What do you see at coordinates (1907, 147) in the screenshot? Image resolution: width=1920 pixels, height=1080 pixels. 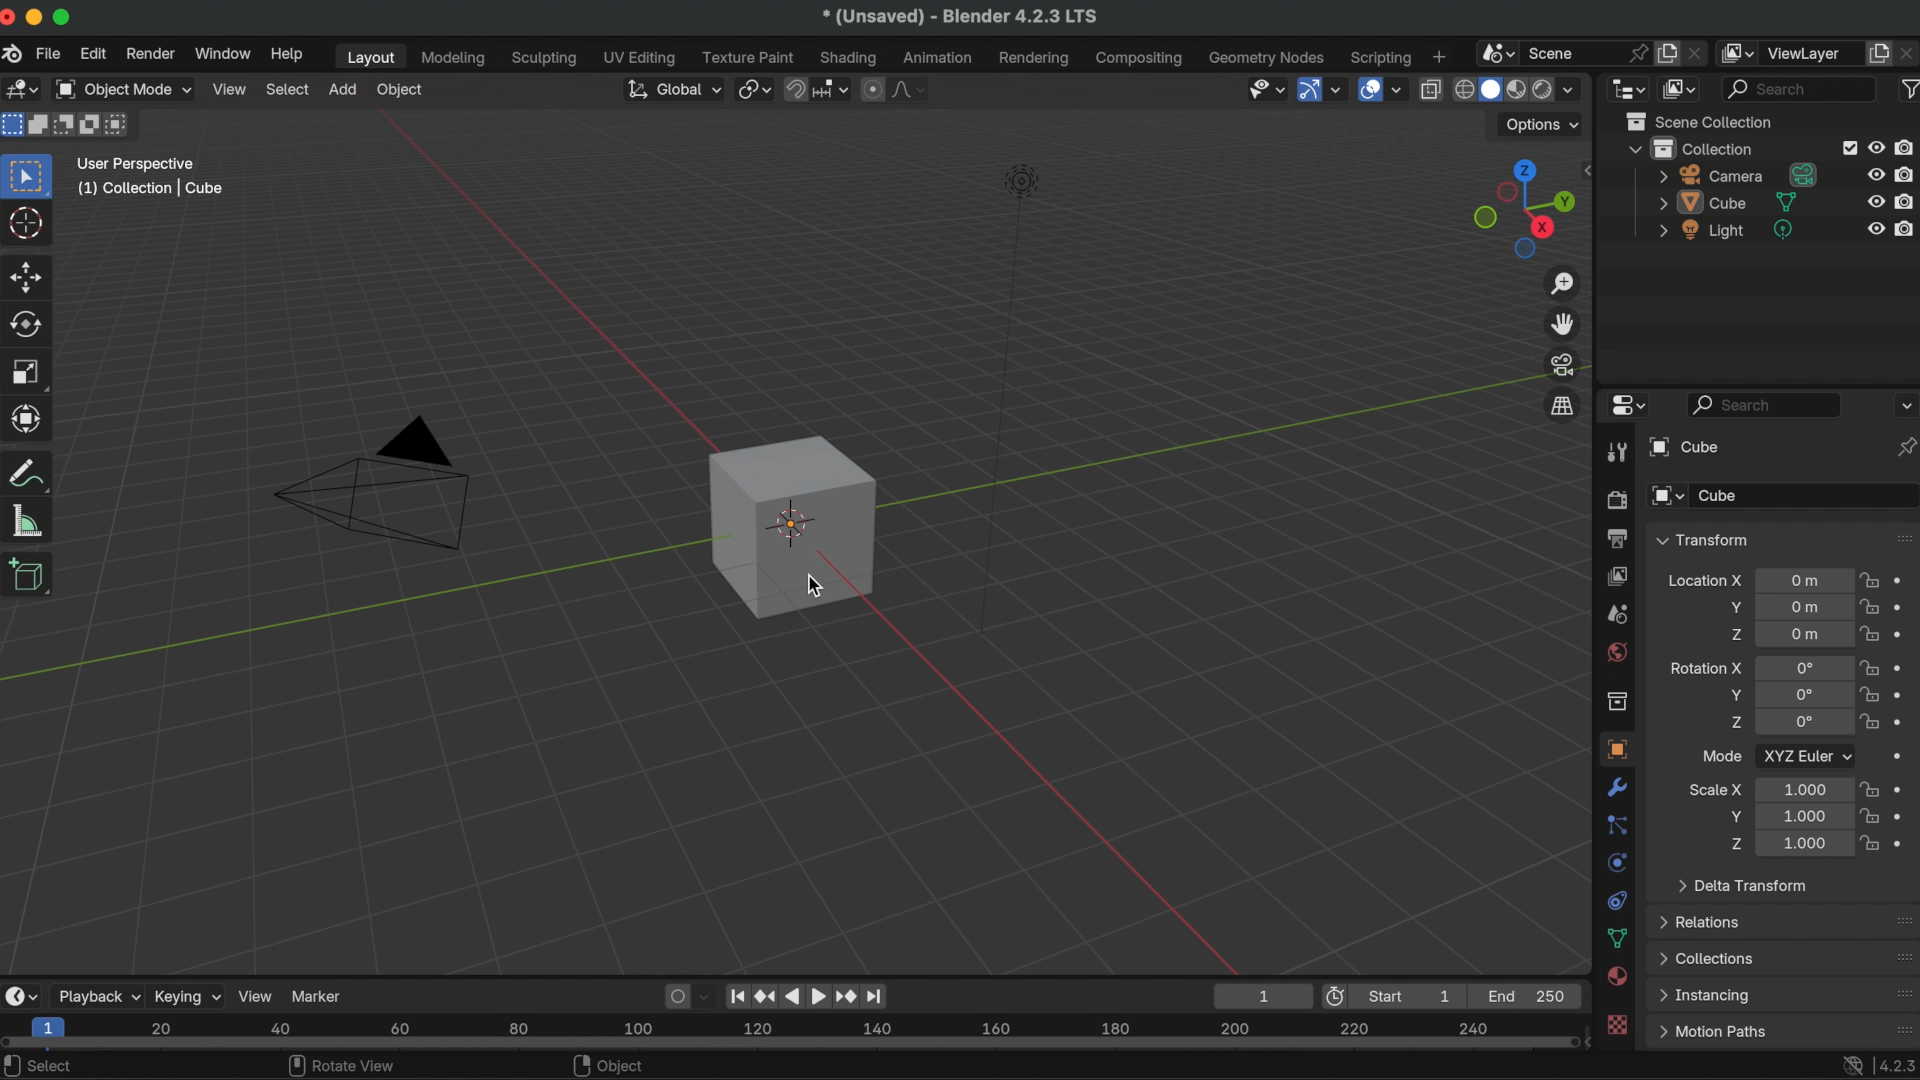 I see `disable in render` at bounding box center [1907, 147].